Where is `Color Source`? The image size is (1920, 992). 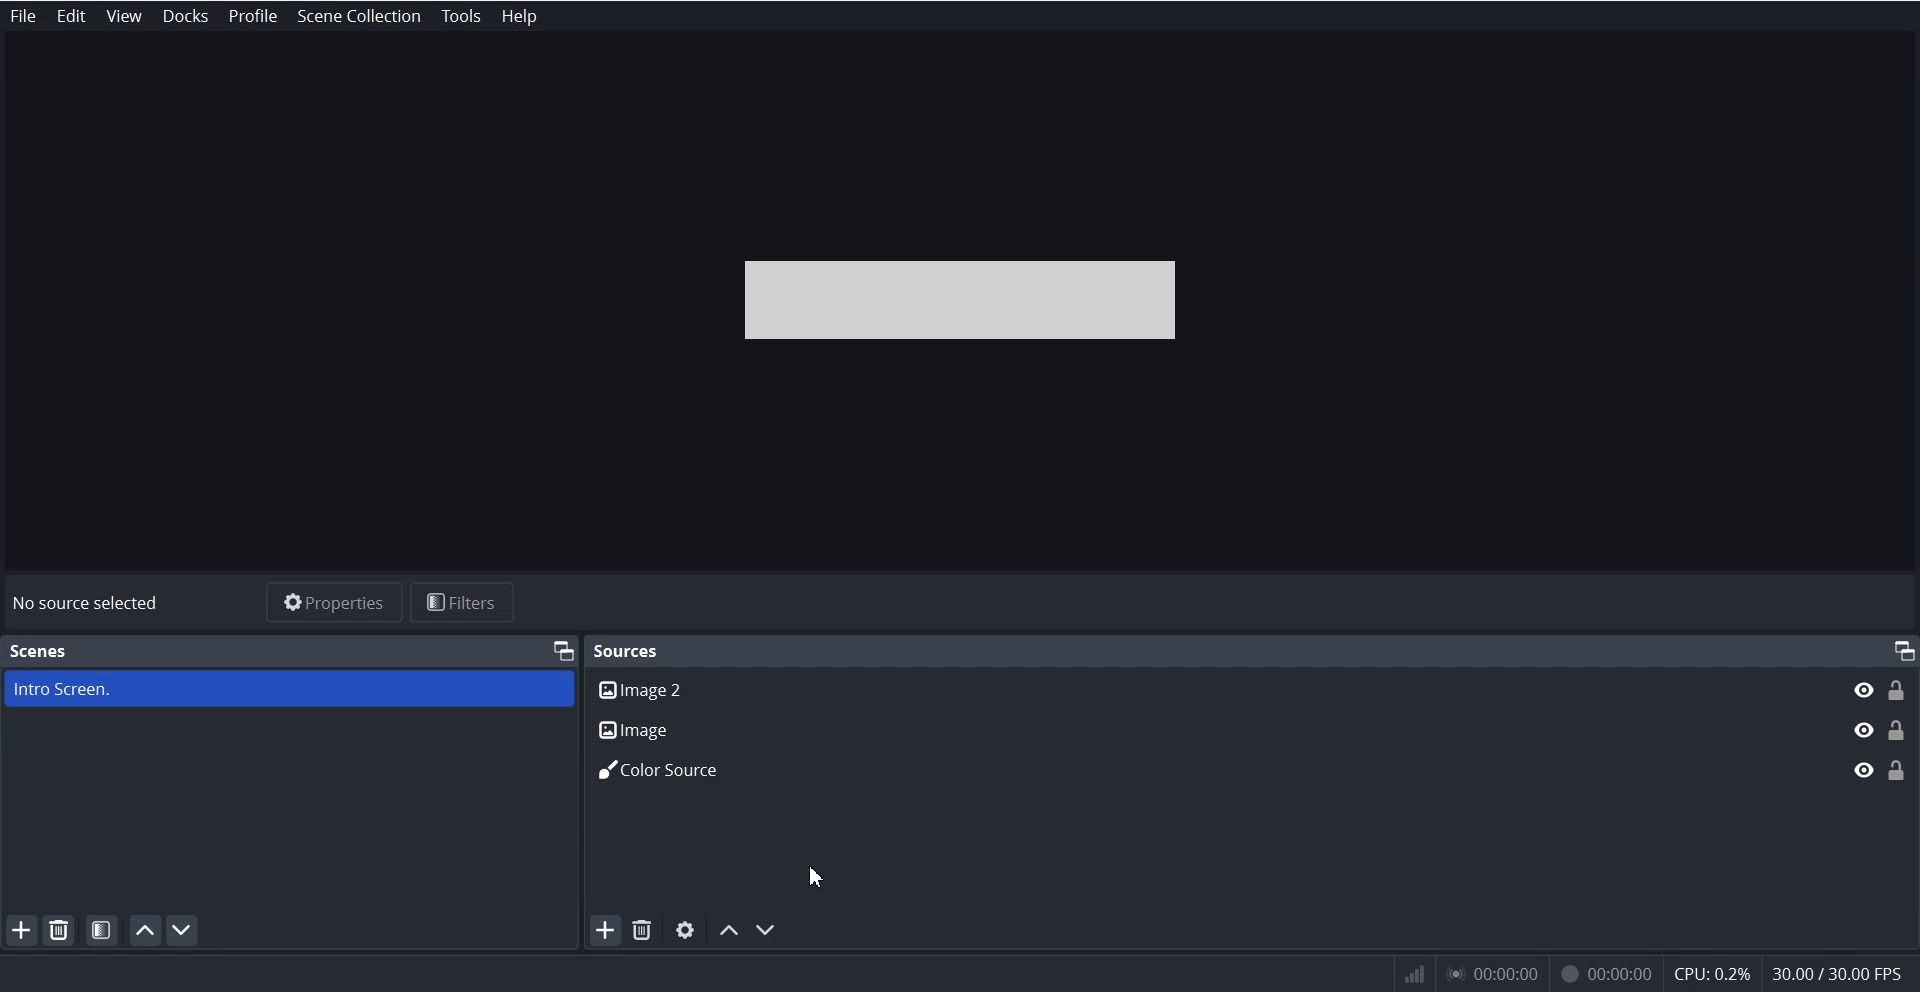
Color Source is located at coordinates (1208, 773).